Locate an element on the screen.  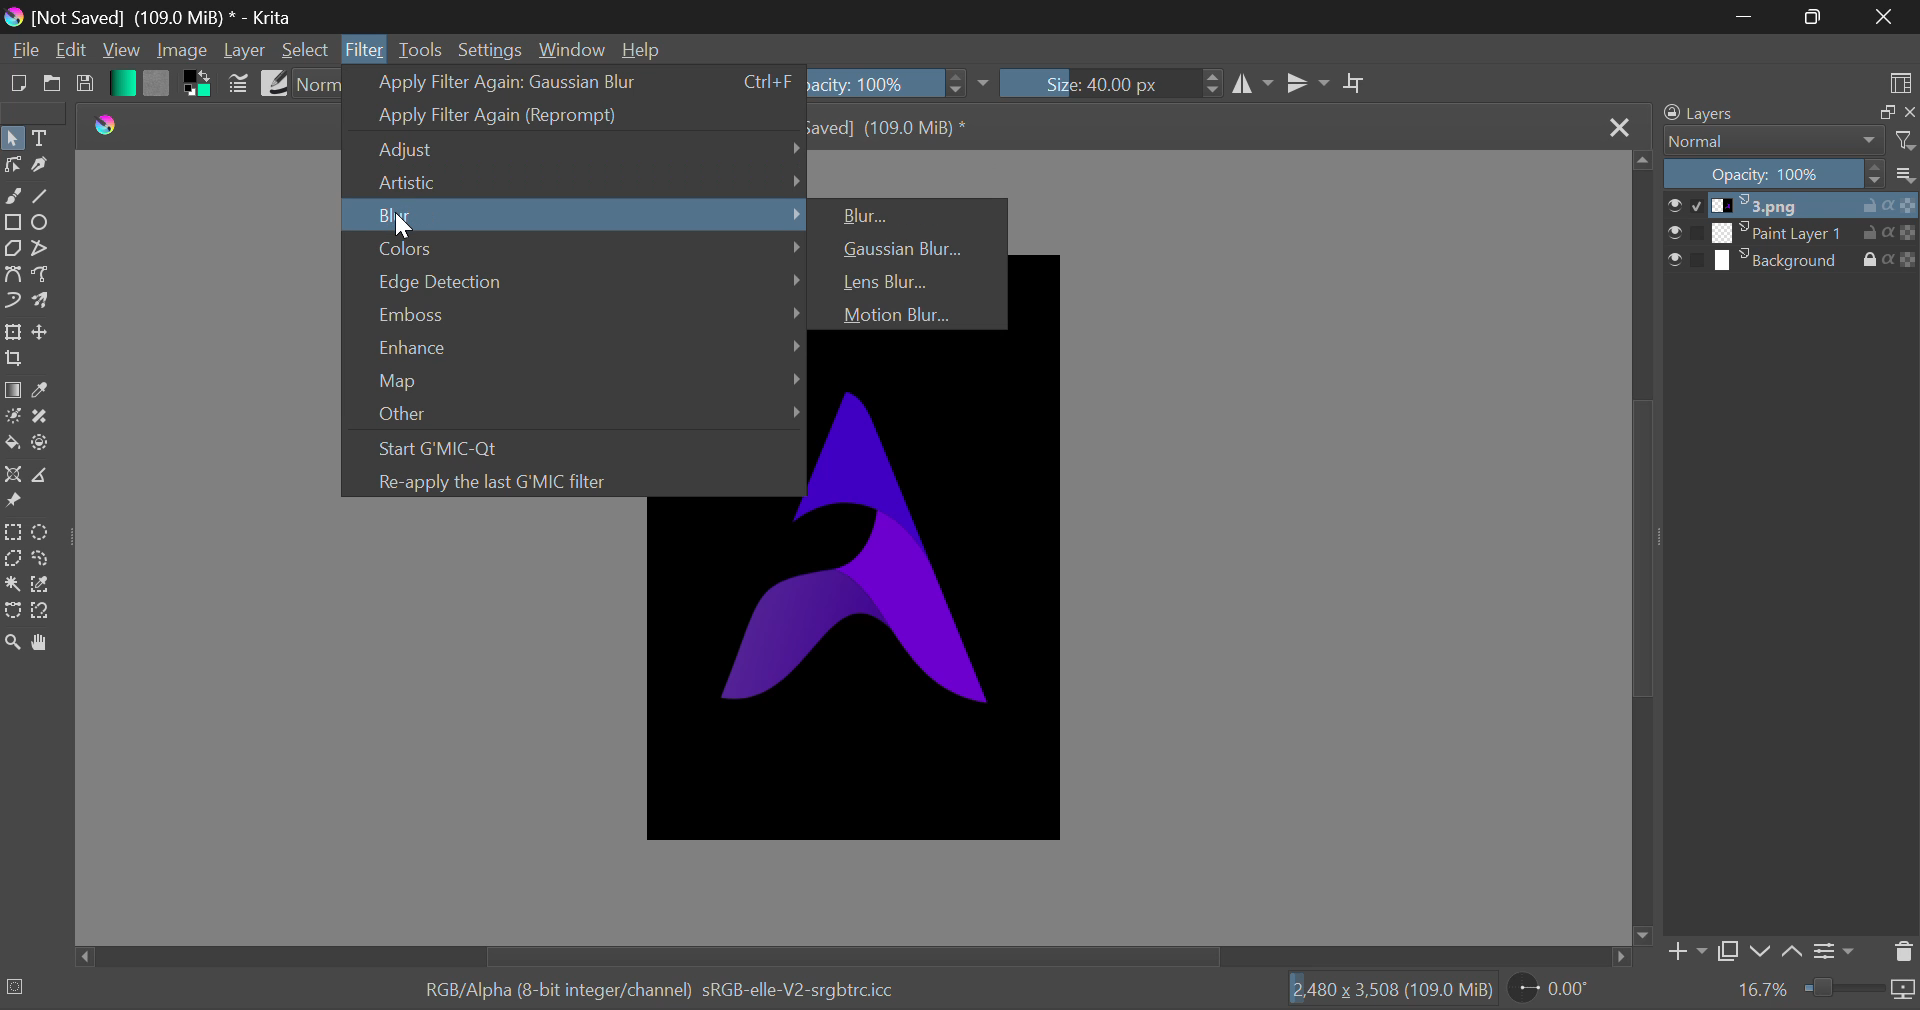
Pan is located at coordinates (48, 643).